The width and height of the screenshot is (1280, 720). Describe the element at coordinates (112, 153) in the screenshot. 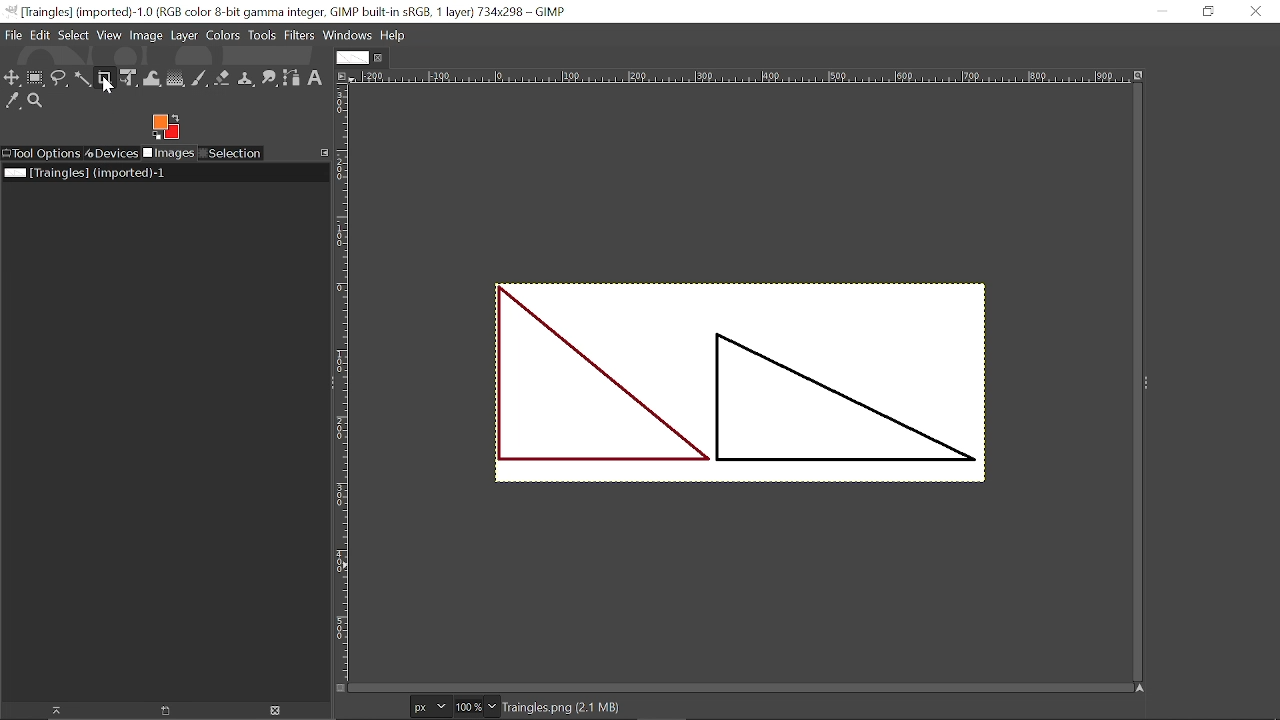

I see `Devices` at that location.